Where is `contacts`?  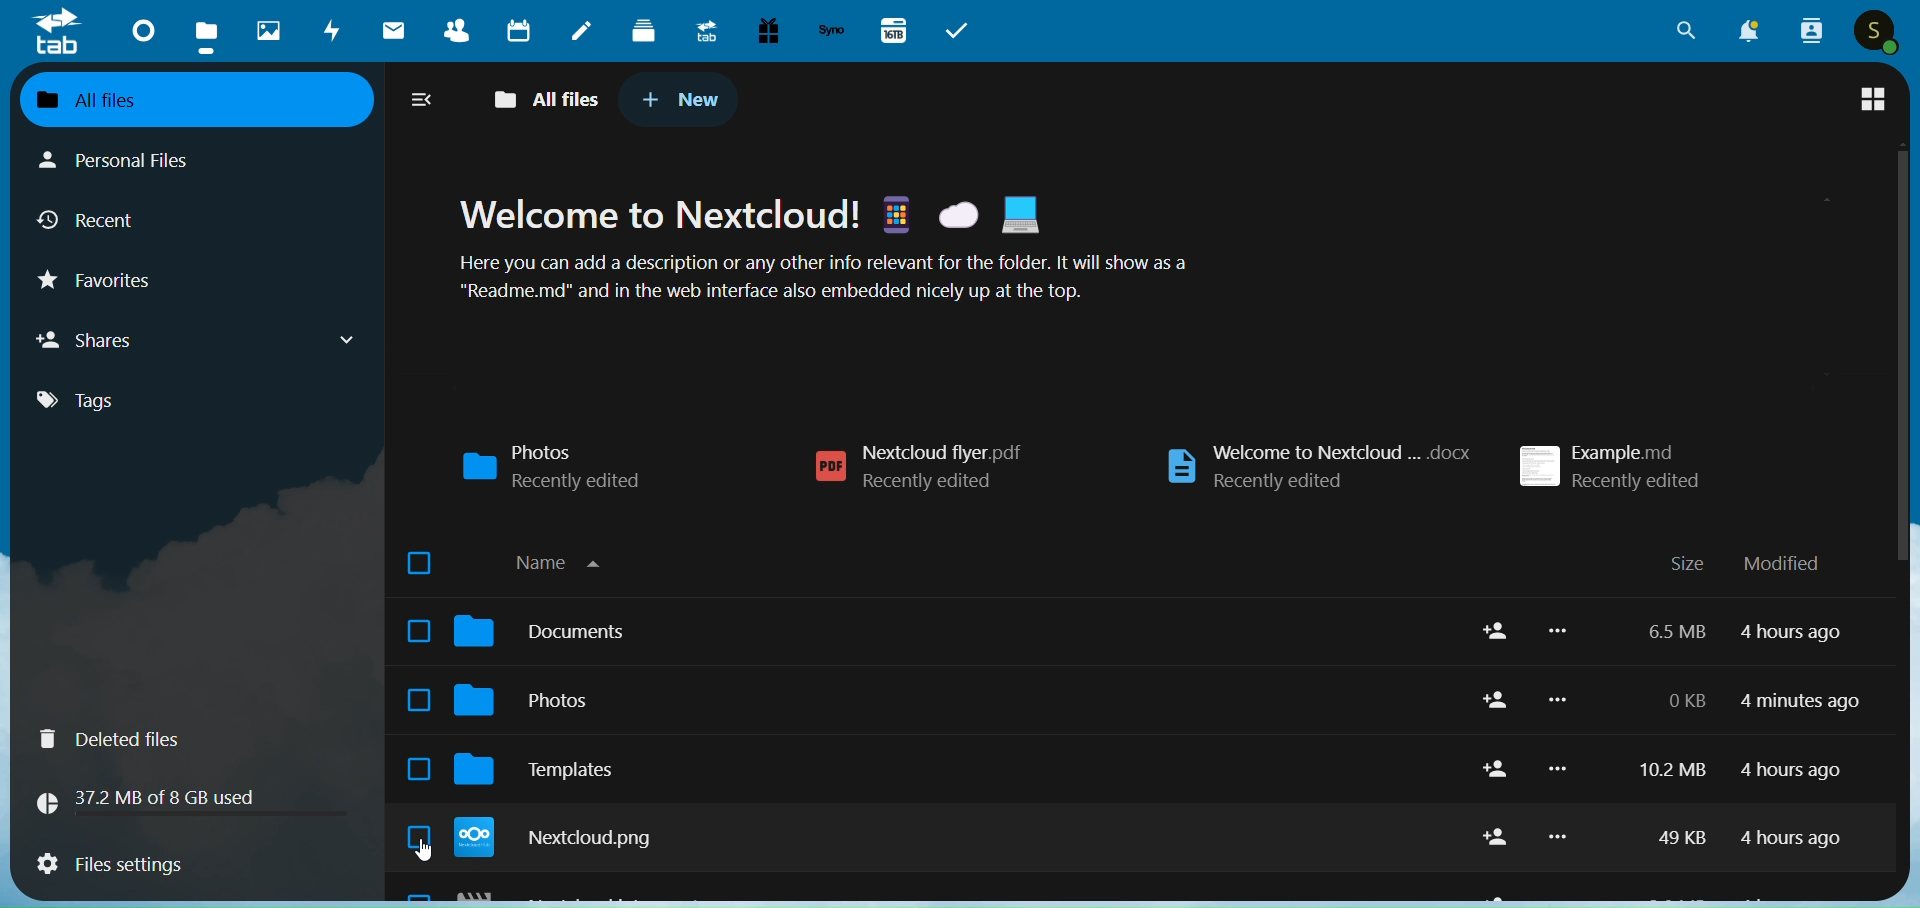 contacts is located at coordinates (457, 30).